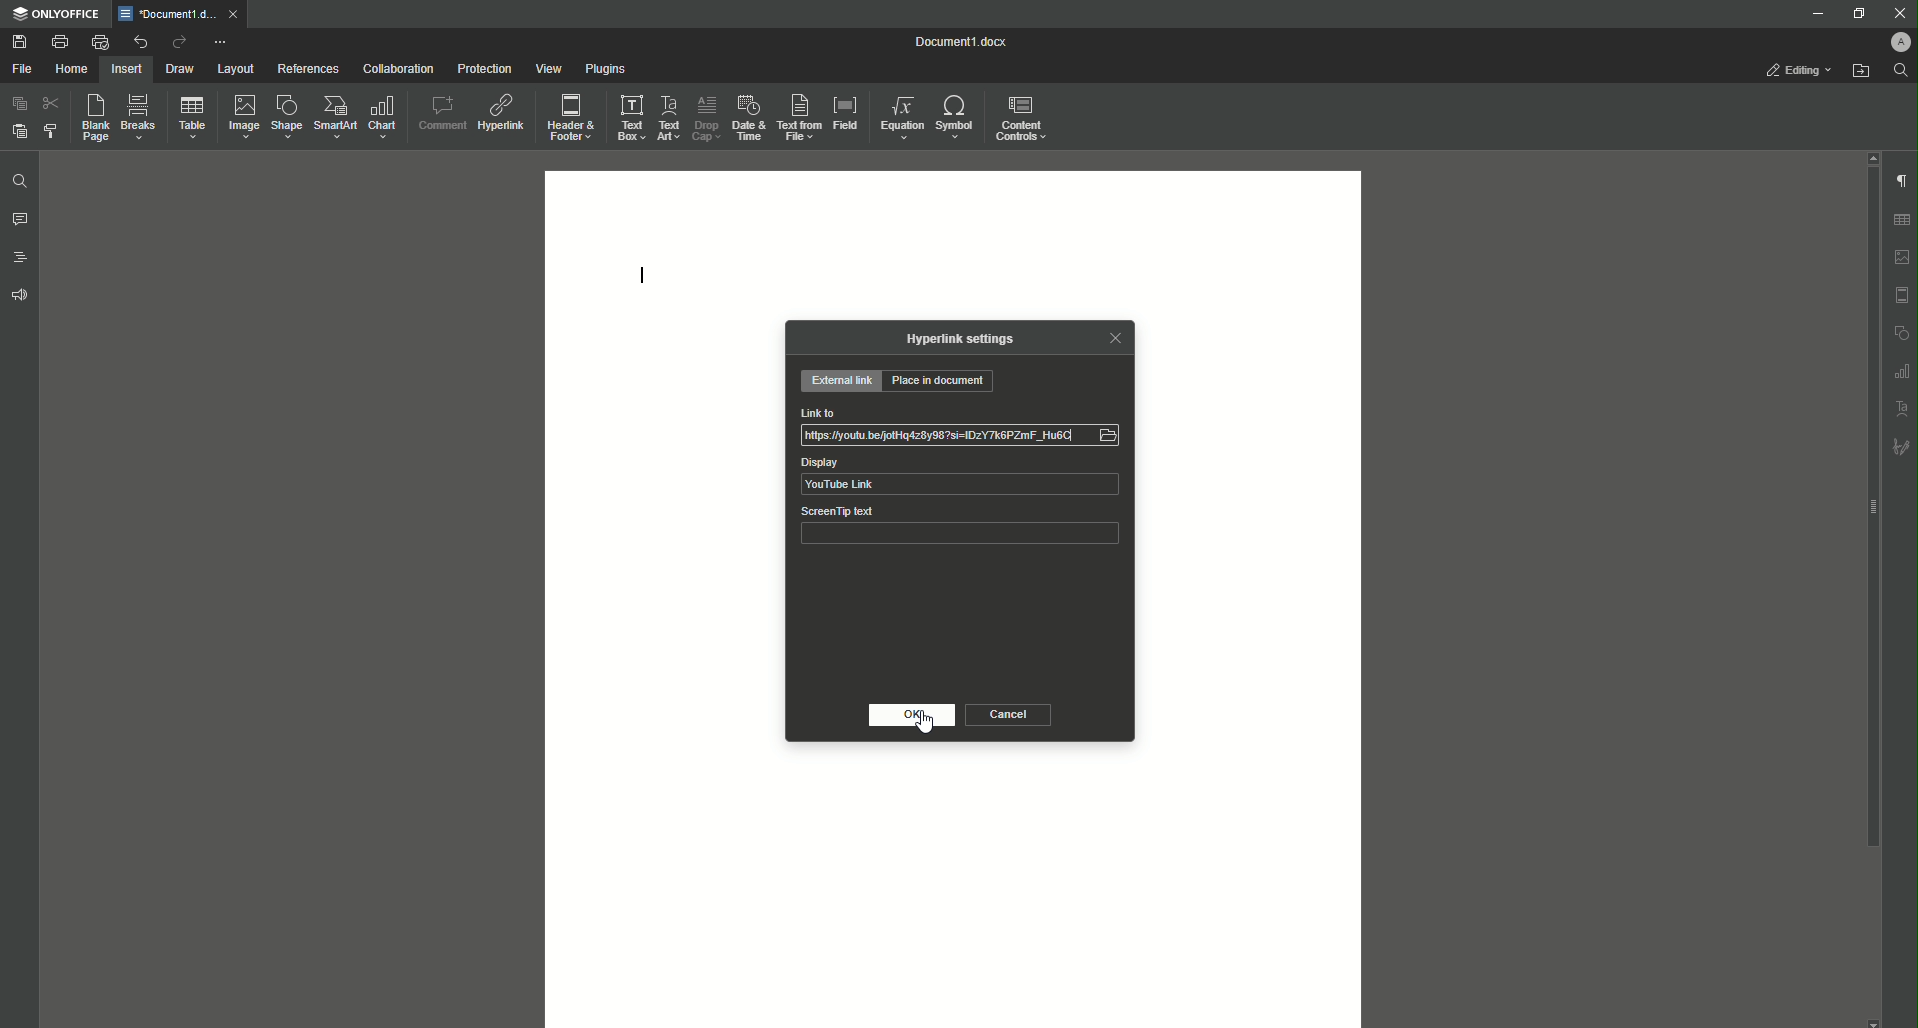 This screenshot has width=1918, height=1028. Describe the element at coordinates (100, 41) in the screenshot. I see `Quick Print` at that location.